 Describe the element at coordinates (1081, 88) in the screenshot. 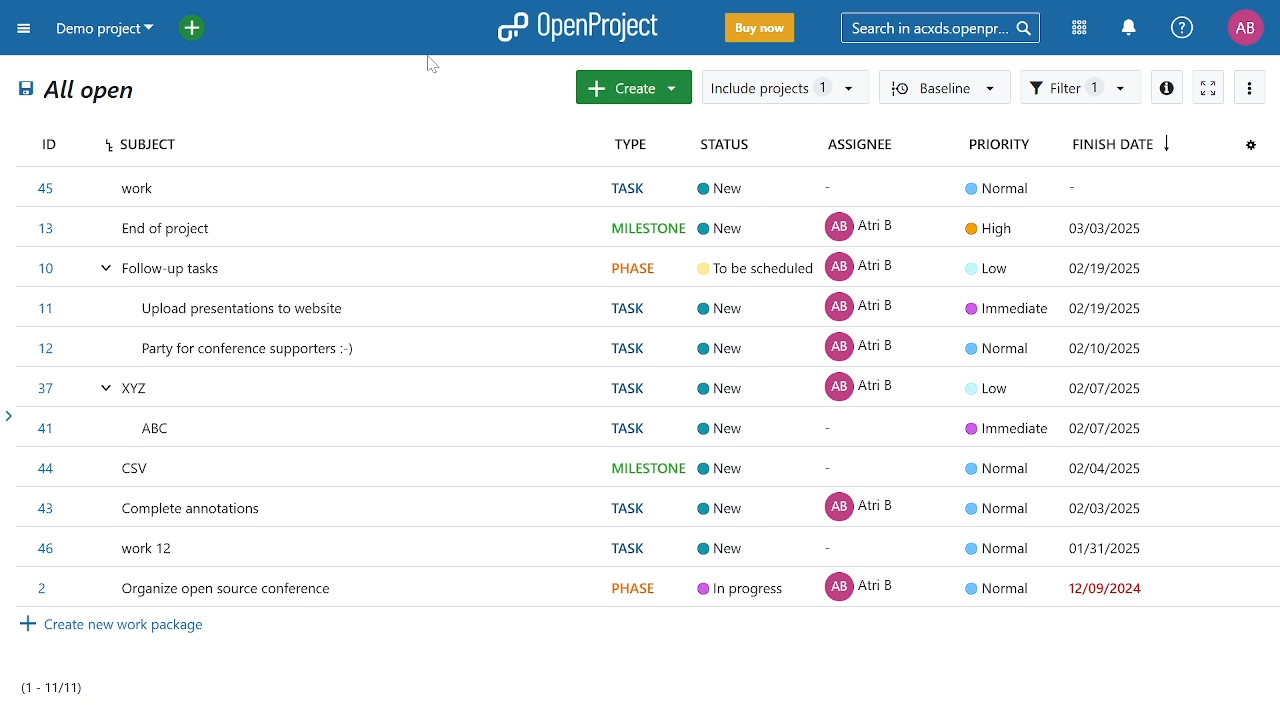

I see `filter` at that location.